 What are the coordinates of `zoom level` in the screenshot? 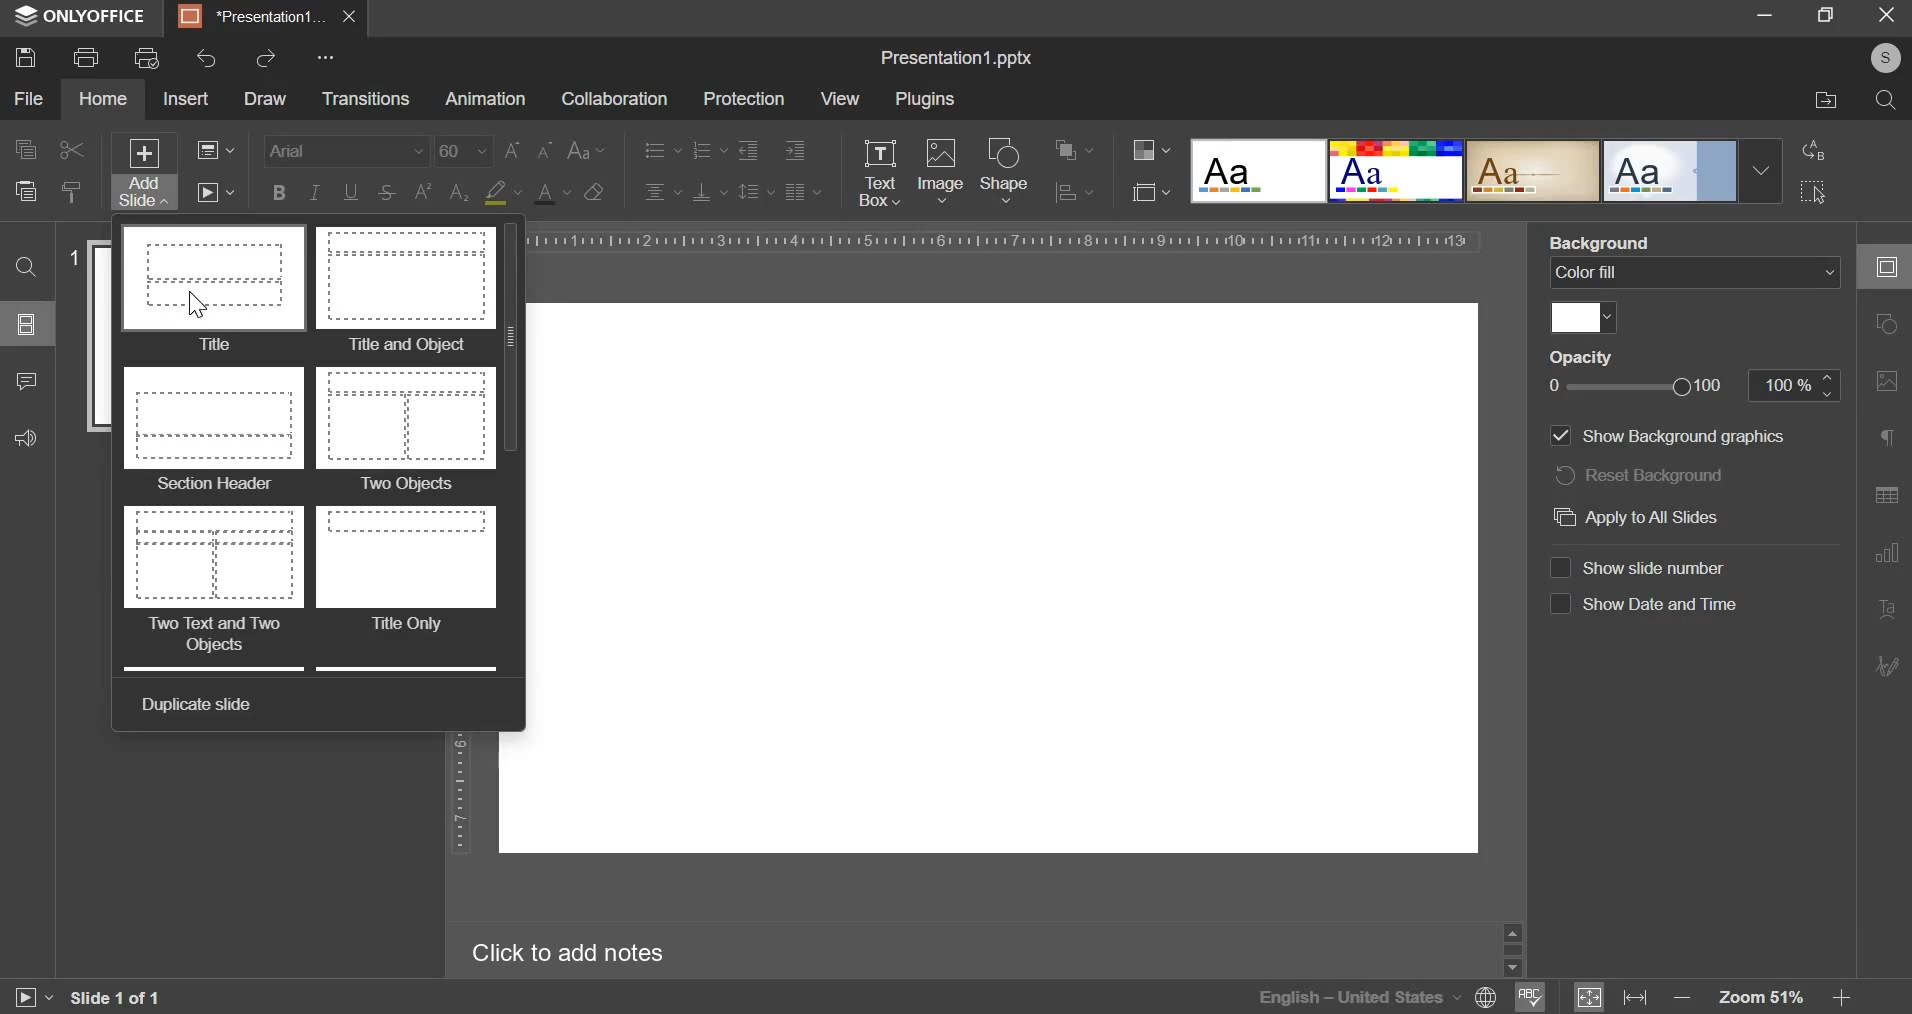 It's located at (1765, 998).